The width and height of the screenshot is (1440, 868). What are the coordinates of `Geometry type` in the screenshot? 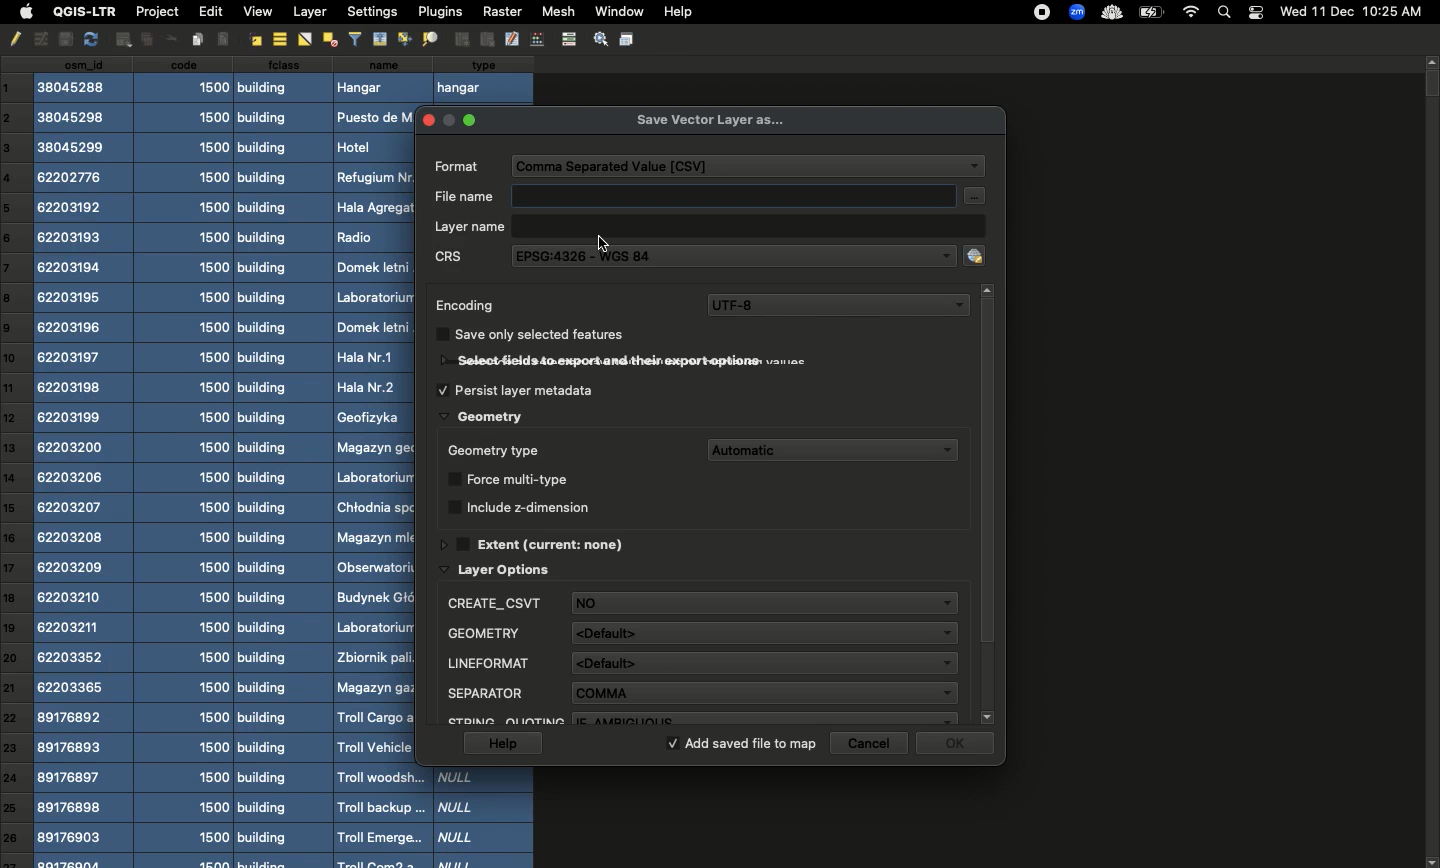 It's located at (499, 448).